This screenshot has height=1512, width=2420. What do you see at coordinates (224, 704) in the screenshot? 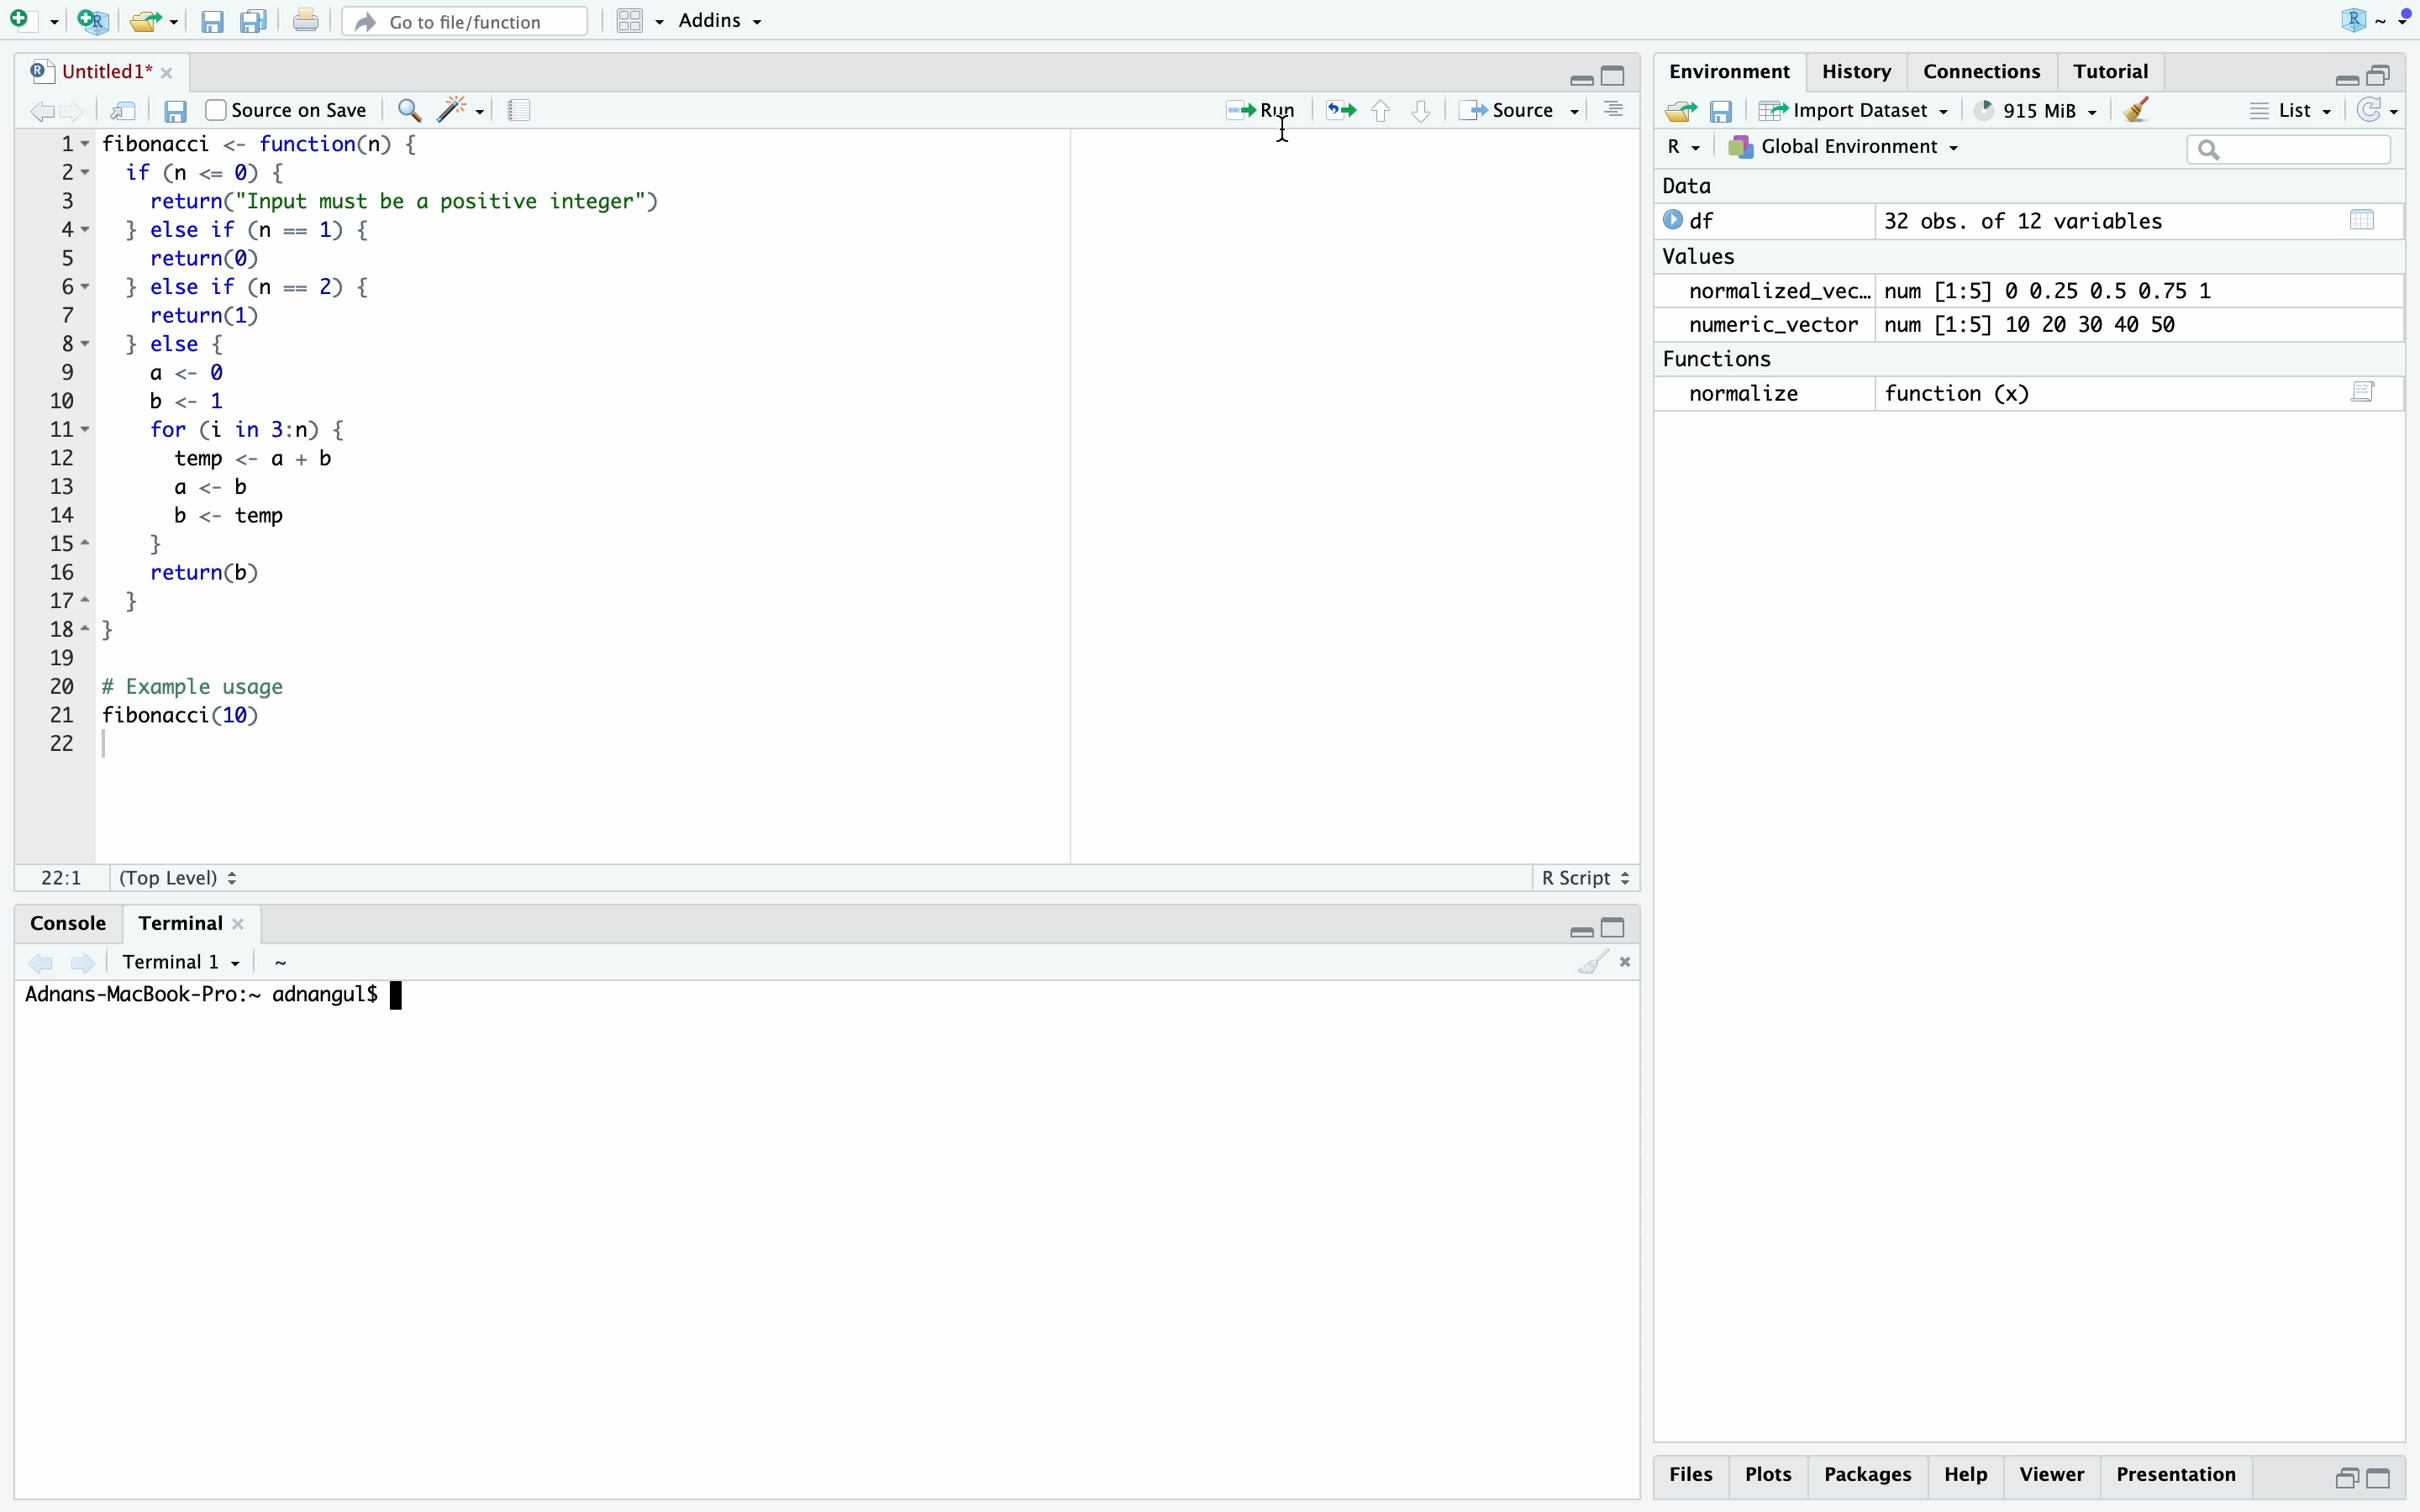
I see `print fibonacci` at bounding box center [224, 704].